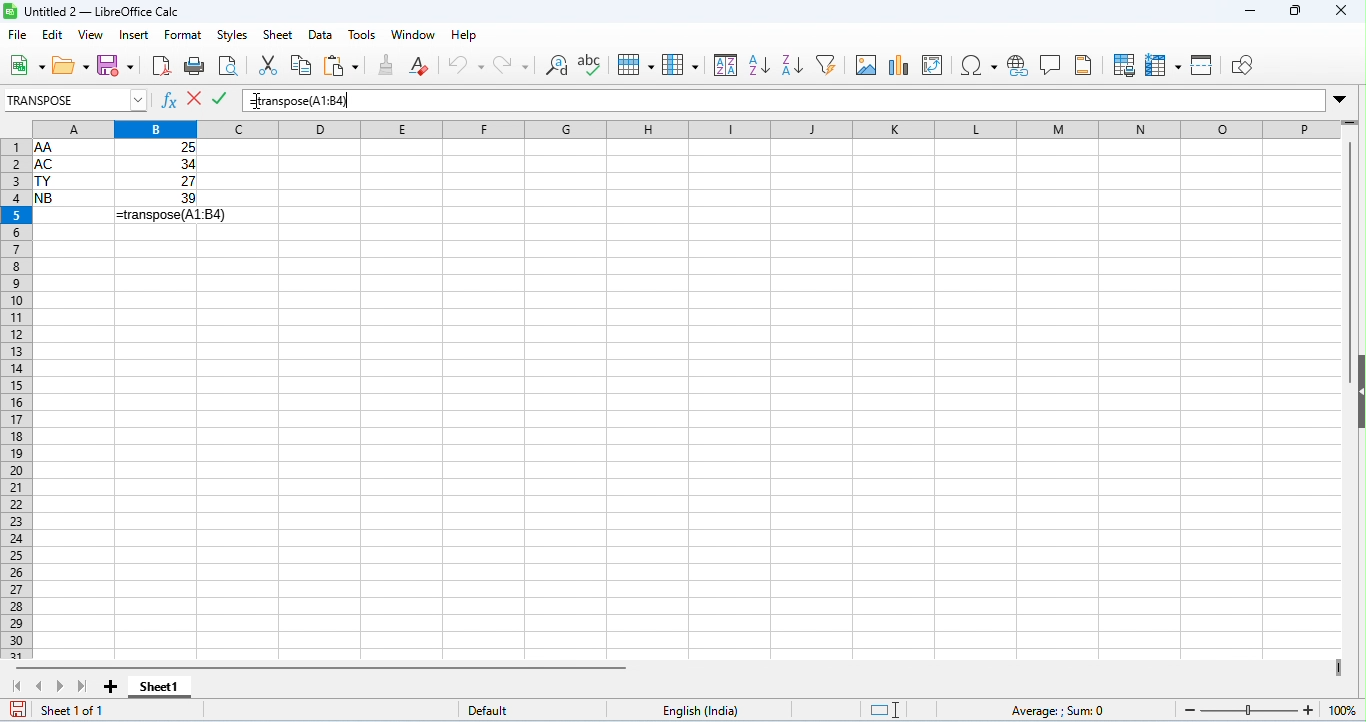 This screenshot has width=1366, height=722. Describe the element at coordinates (280, 35) in the screenshot. I see `sheet` at that location.